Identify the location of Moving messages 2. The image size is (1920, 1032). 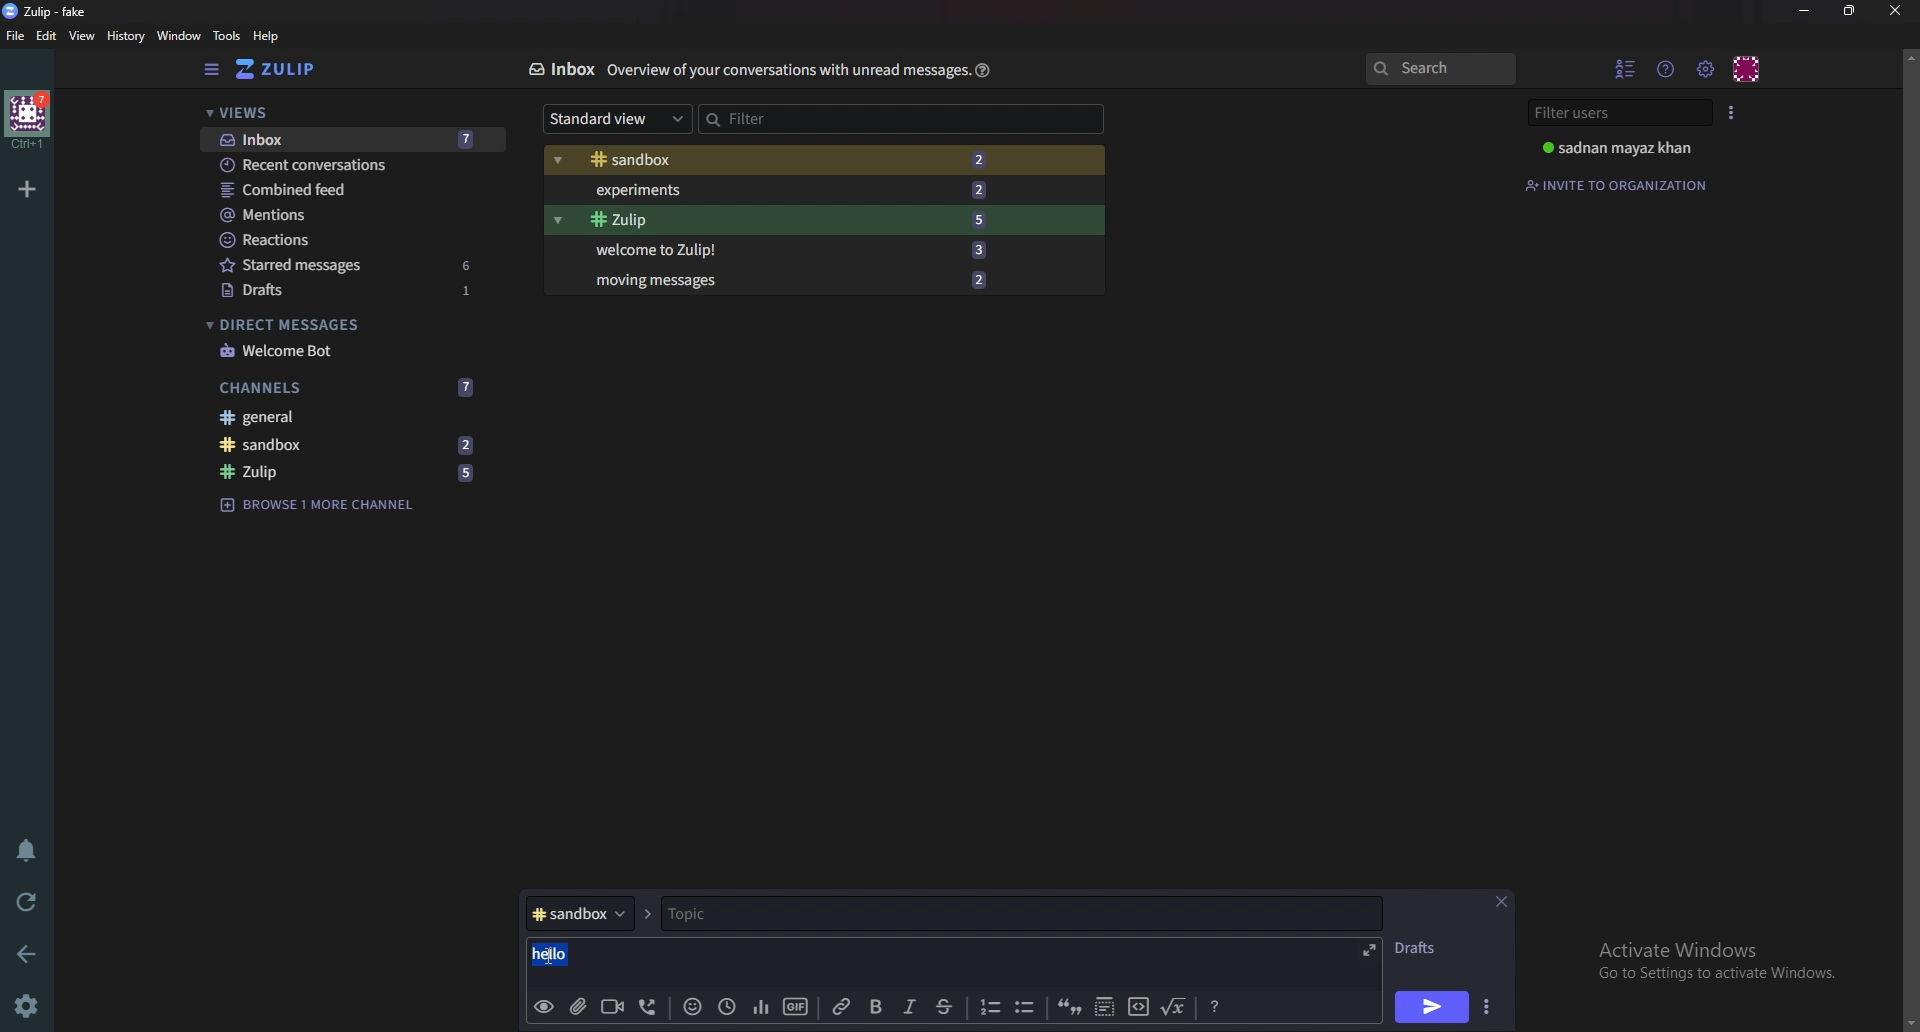
(786, 277).